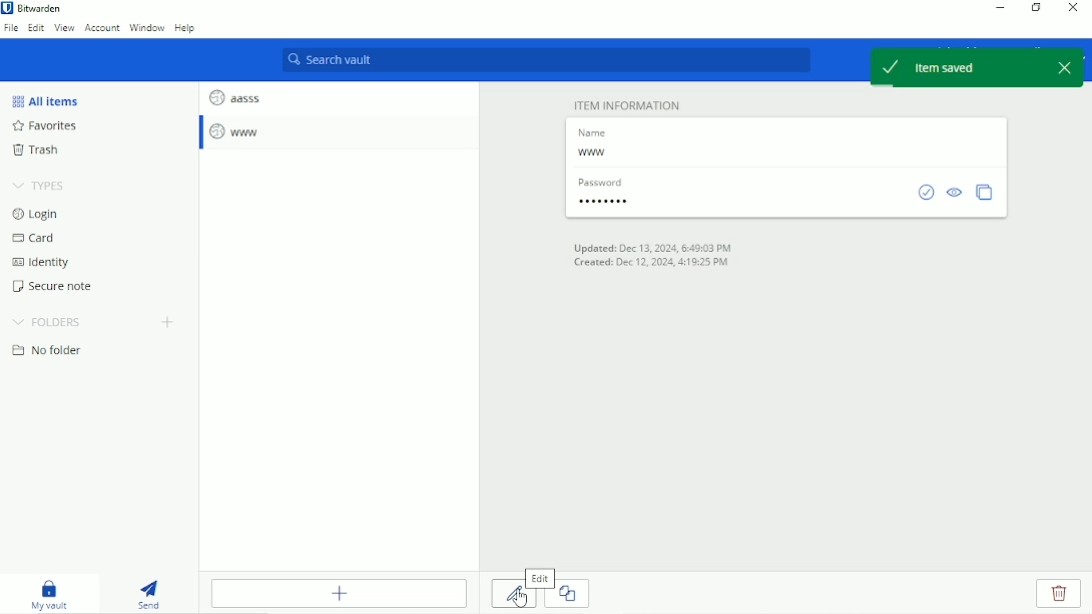 The height and width of the screenshot is (614, 1092). Describe the element at coordinates (603, 181) in the screenshot. I see `Password` at that location.